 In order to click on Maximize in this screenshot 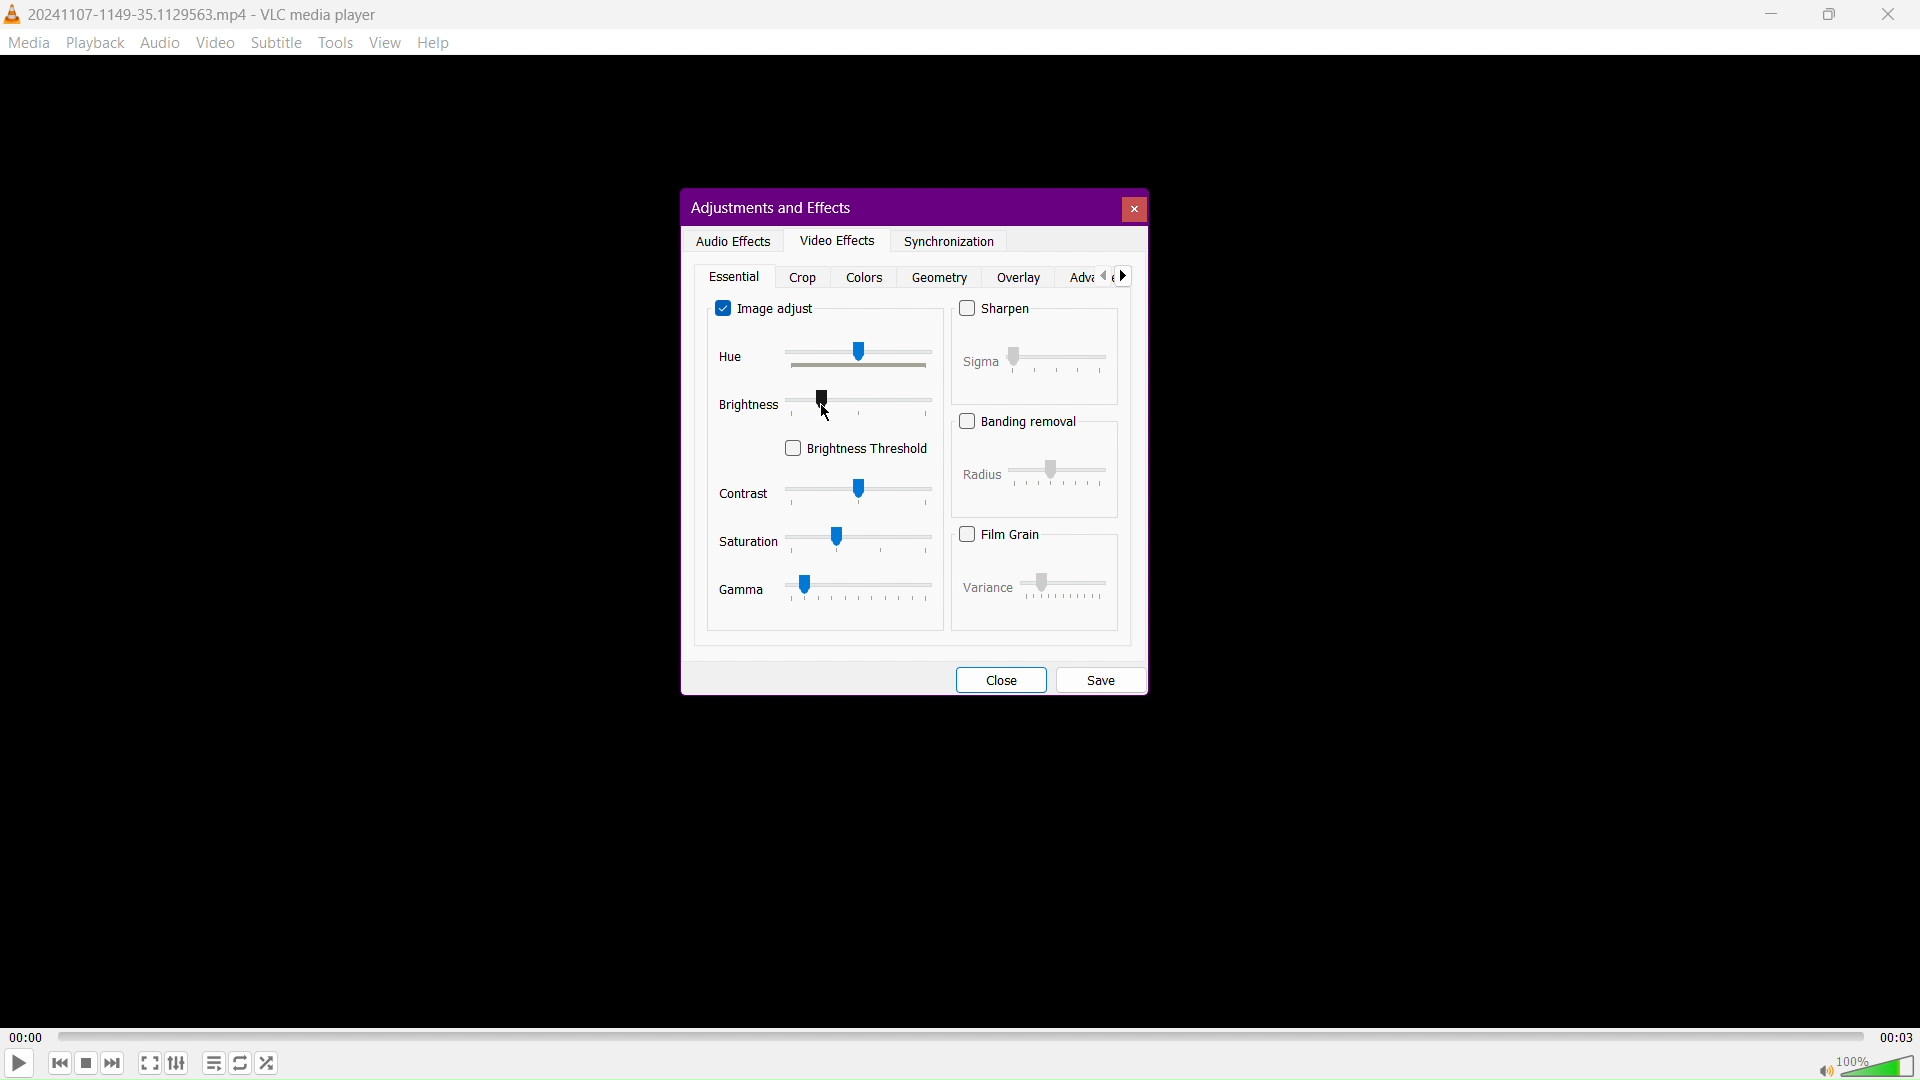, I will do `click(1829, 15)`.